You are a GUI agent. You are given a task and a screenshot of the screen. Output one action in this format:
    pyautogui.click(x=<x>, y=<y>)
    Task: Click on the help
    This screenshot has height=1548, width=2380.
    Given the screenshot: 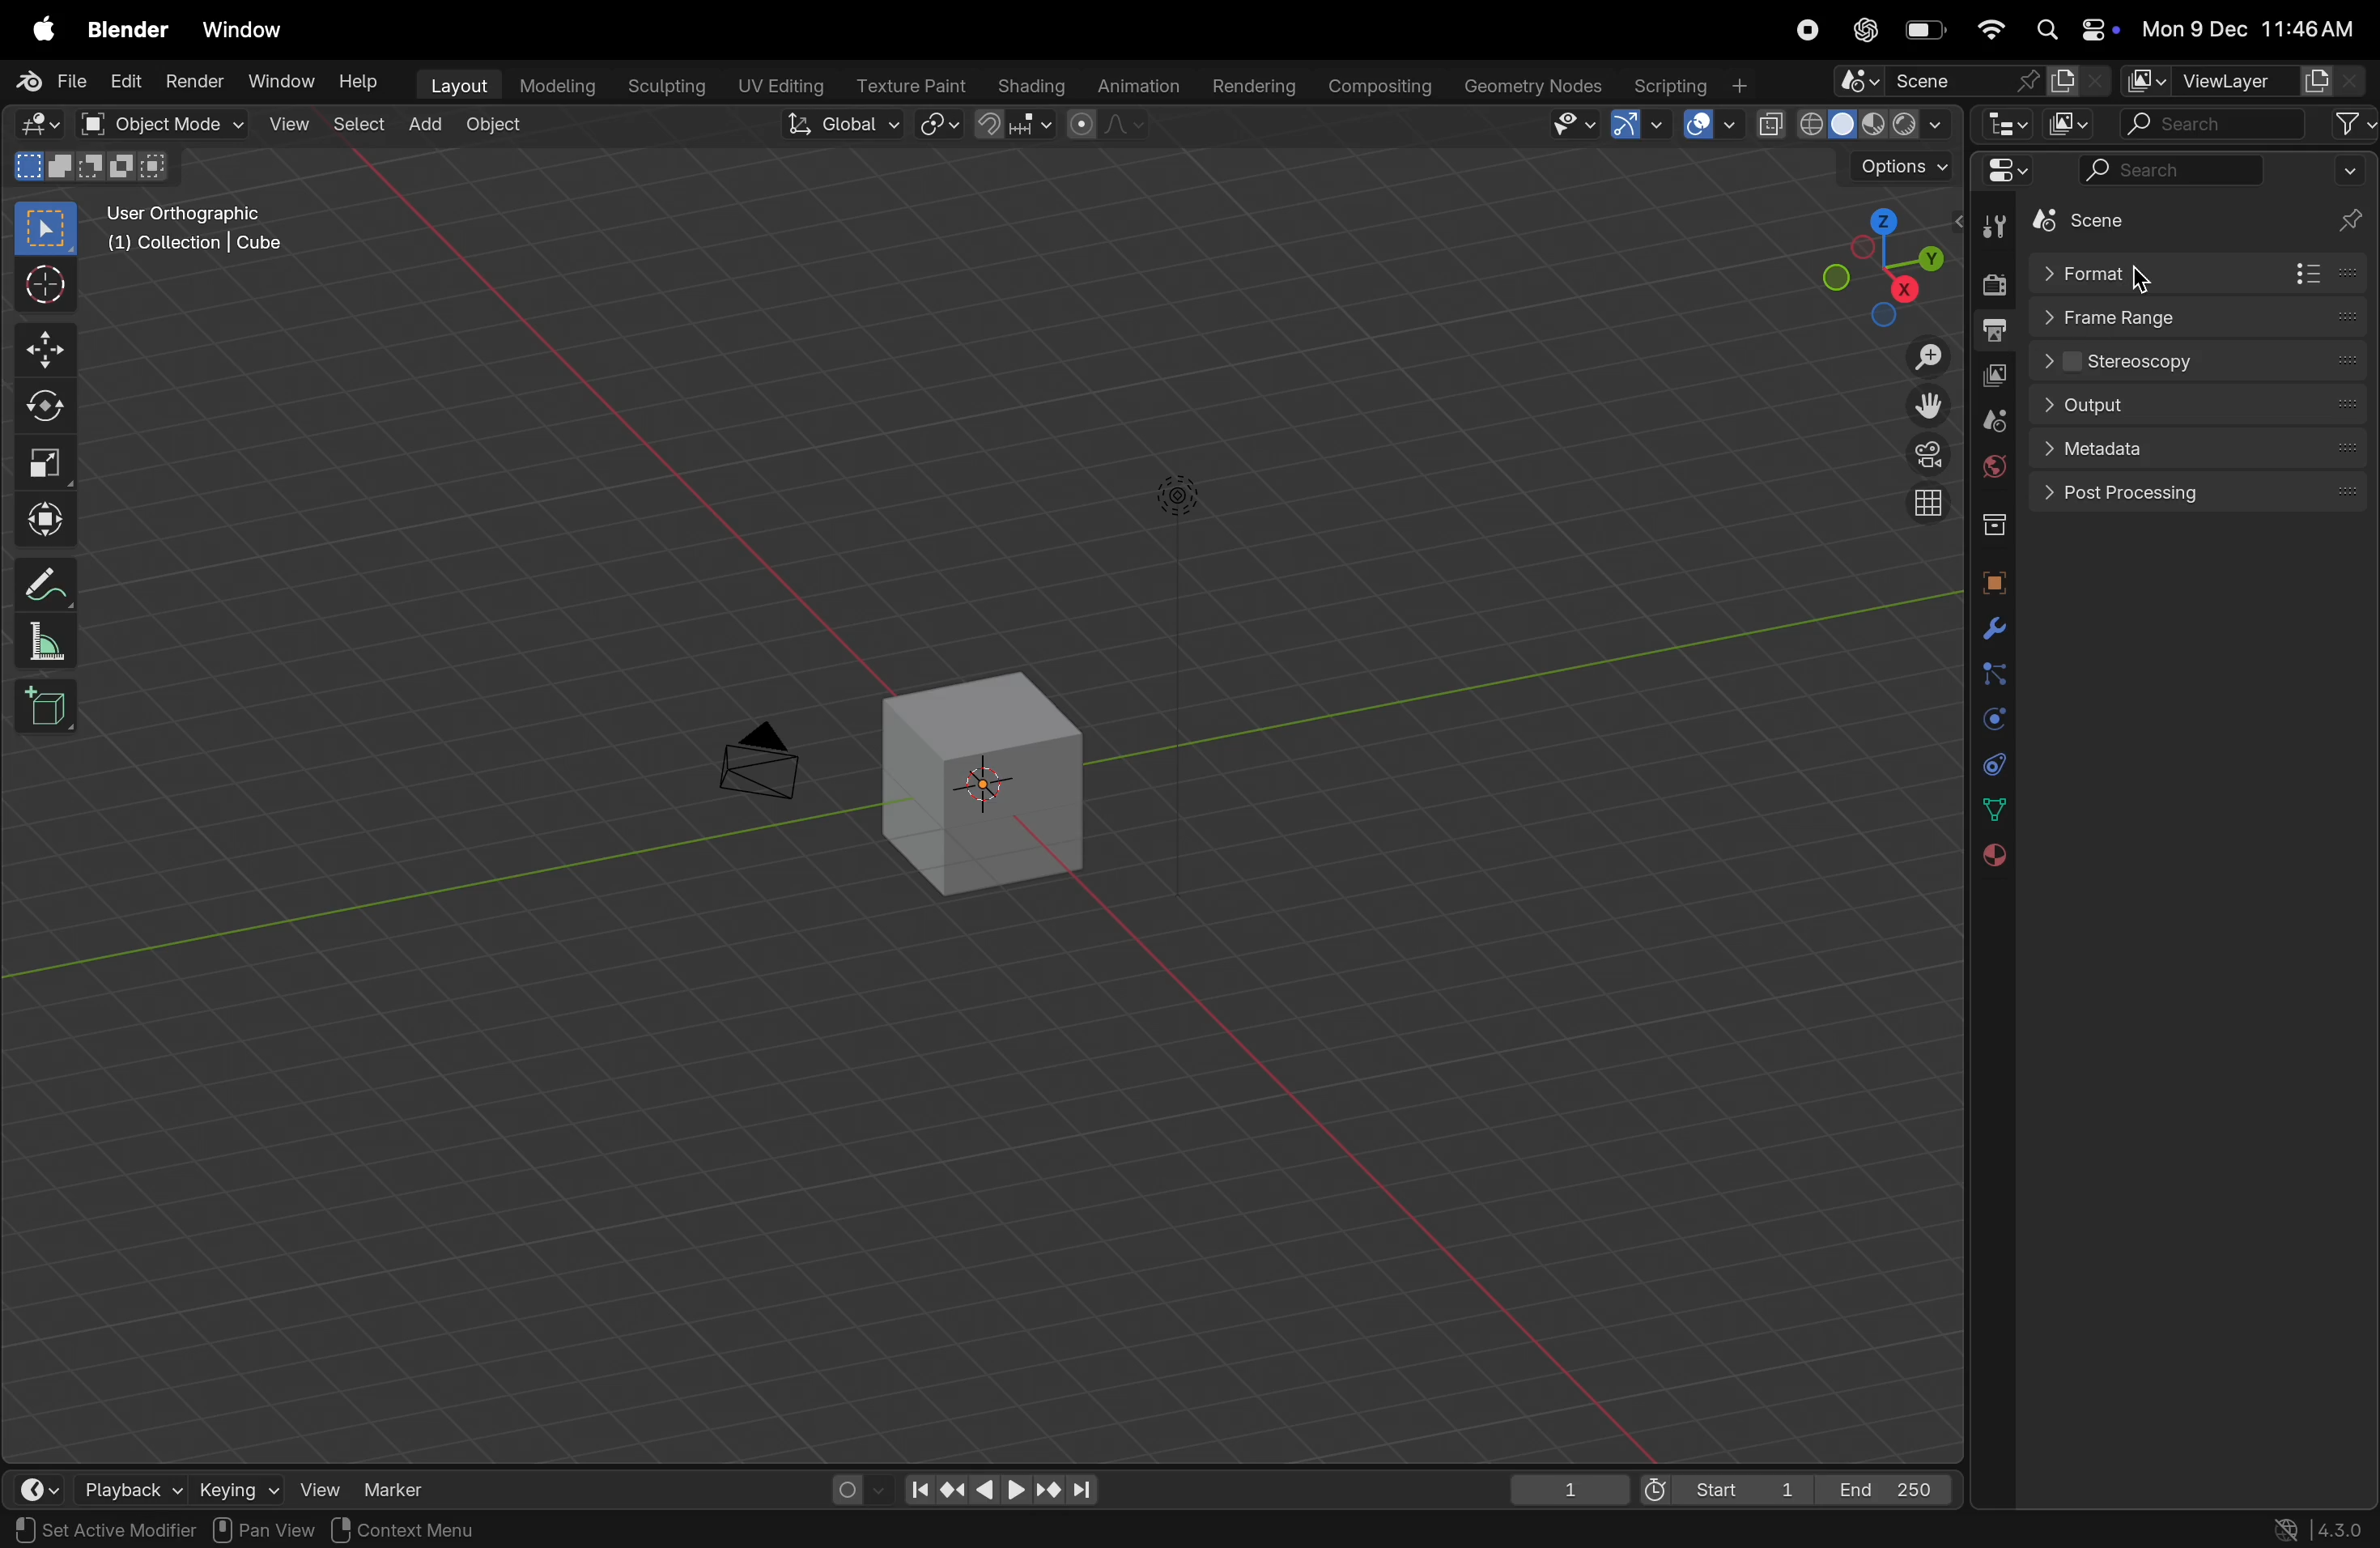 What is the action you would take?
    pyautogui.click(x=359, y=81)
    